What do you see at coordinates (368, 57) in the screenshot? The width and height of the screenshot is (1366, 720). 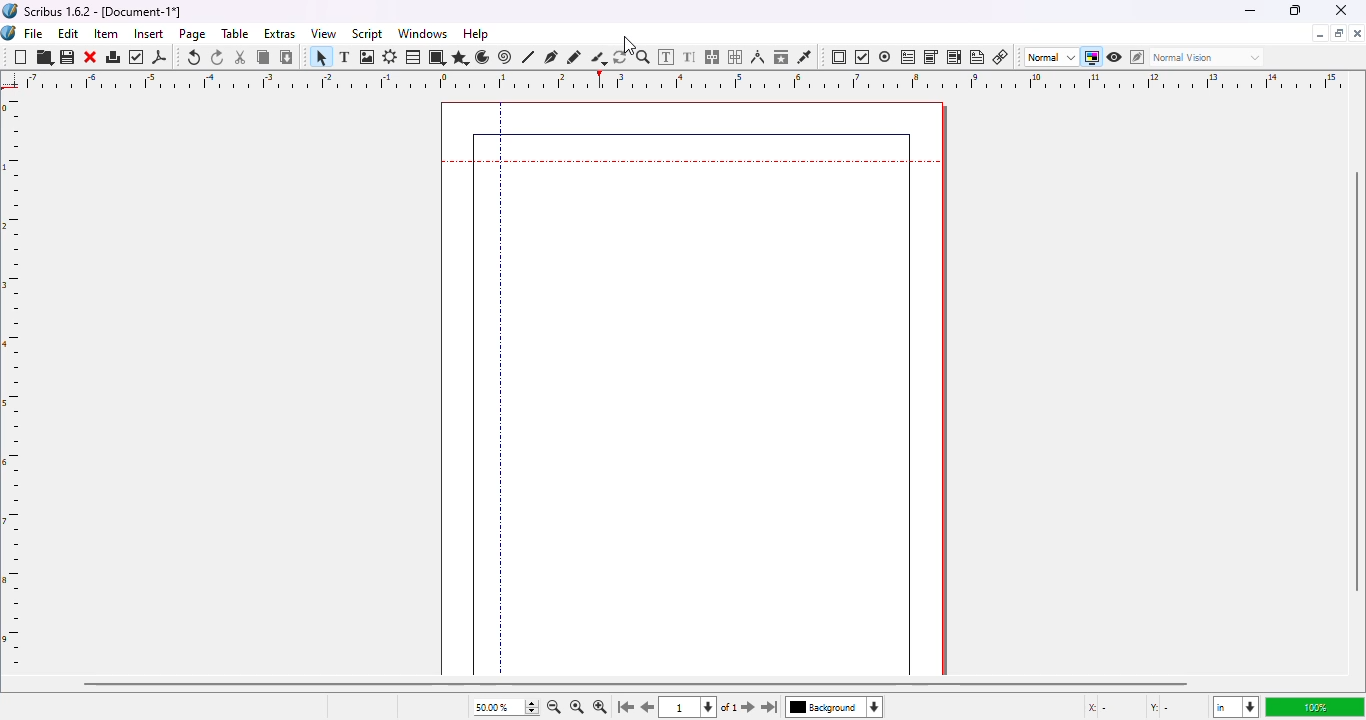 I see `image frame` at bounding box center [368, 57].